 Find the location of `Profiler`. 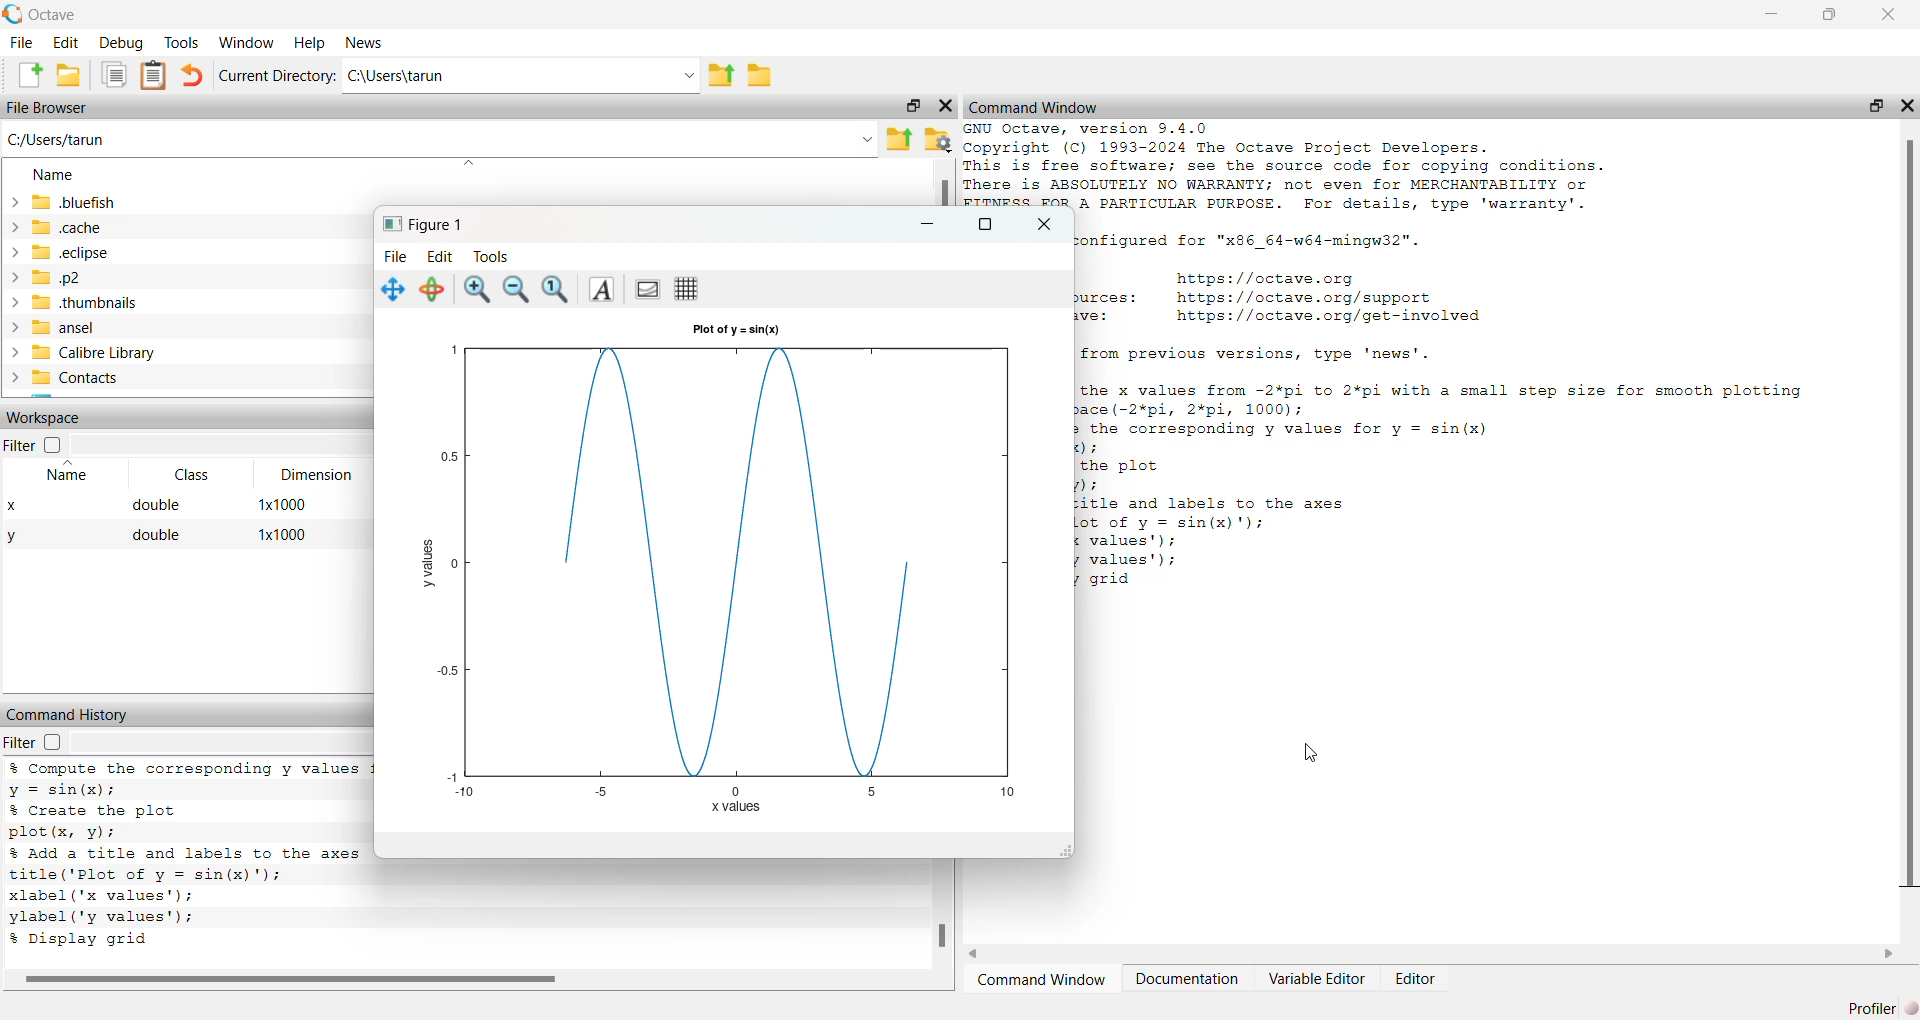

Profiler is located at coordinates (1880, 1008).